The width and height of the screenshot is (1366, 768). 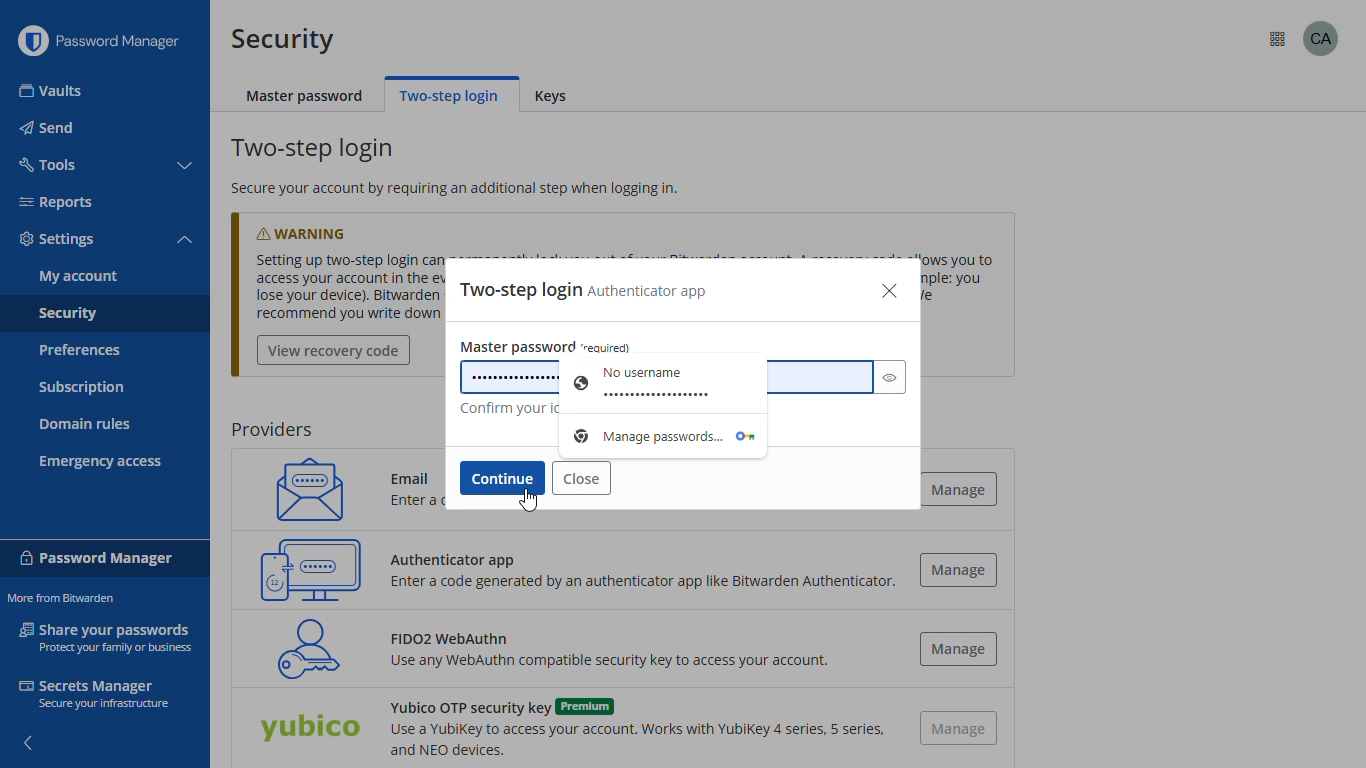 What do you see at coordinates (615, 654) in the screenshot?
I see `FIDO2 WebAuthn
Use any WebAuthn compatible security key to access your account.` at bounding box center [615, 654].